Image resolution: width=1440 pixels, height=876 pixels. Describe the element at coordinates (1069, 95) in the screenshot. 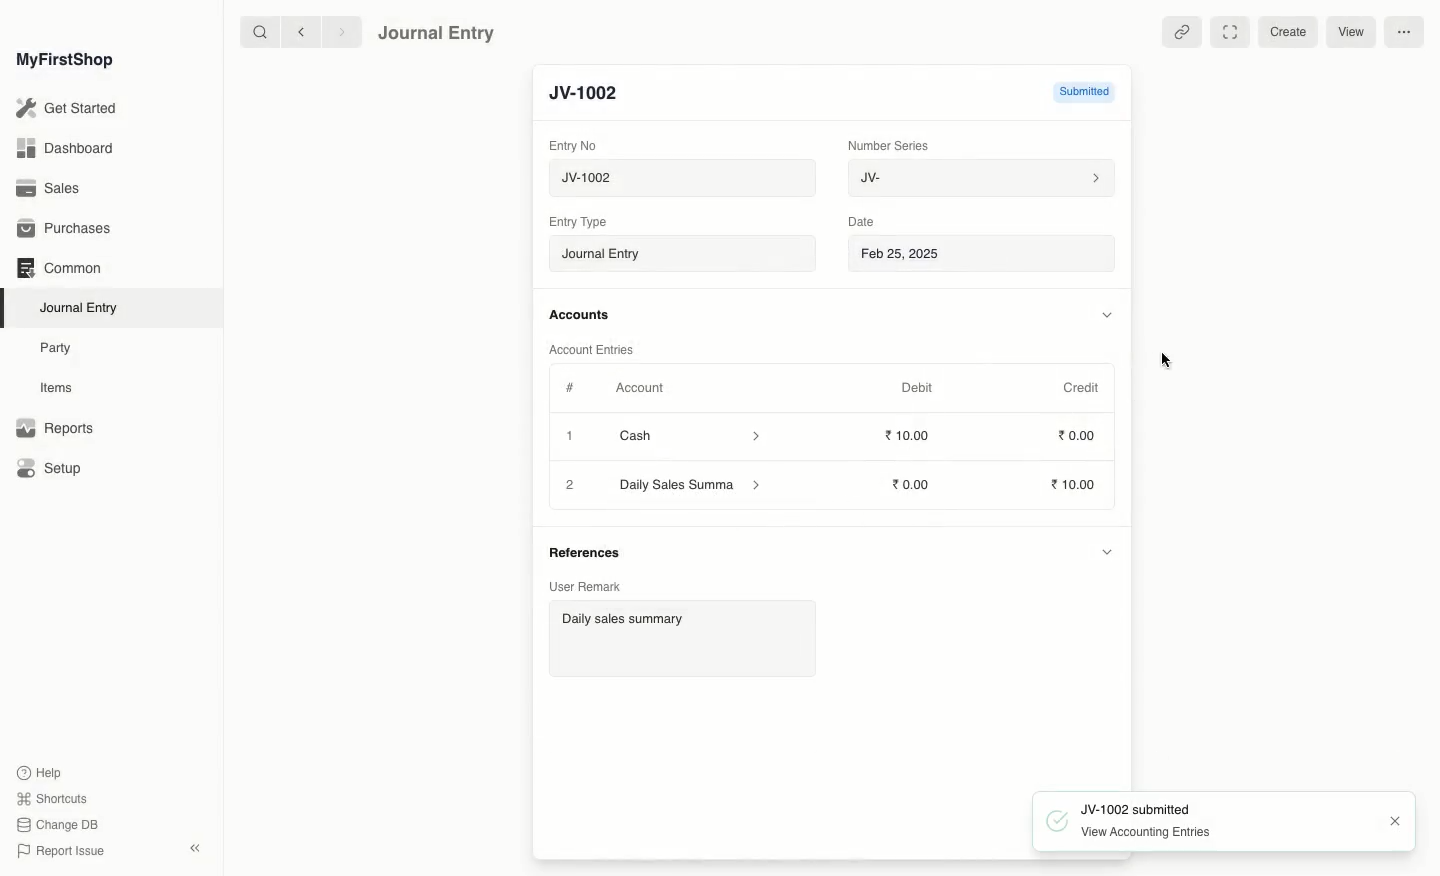

I see `Submitted` at that location.